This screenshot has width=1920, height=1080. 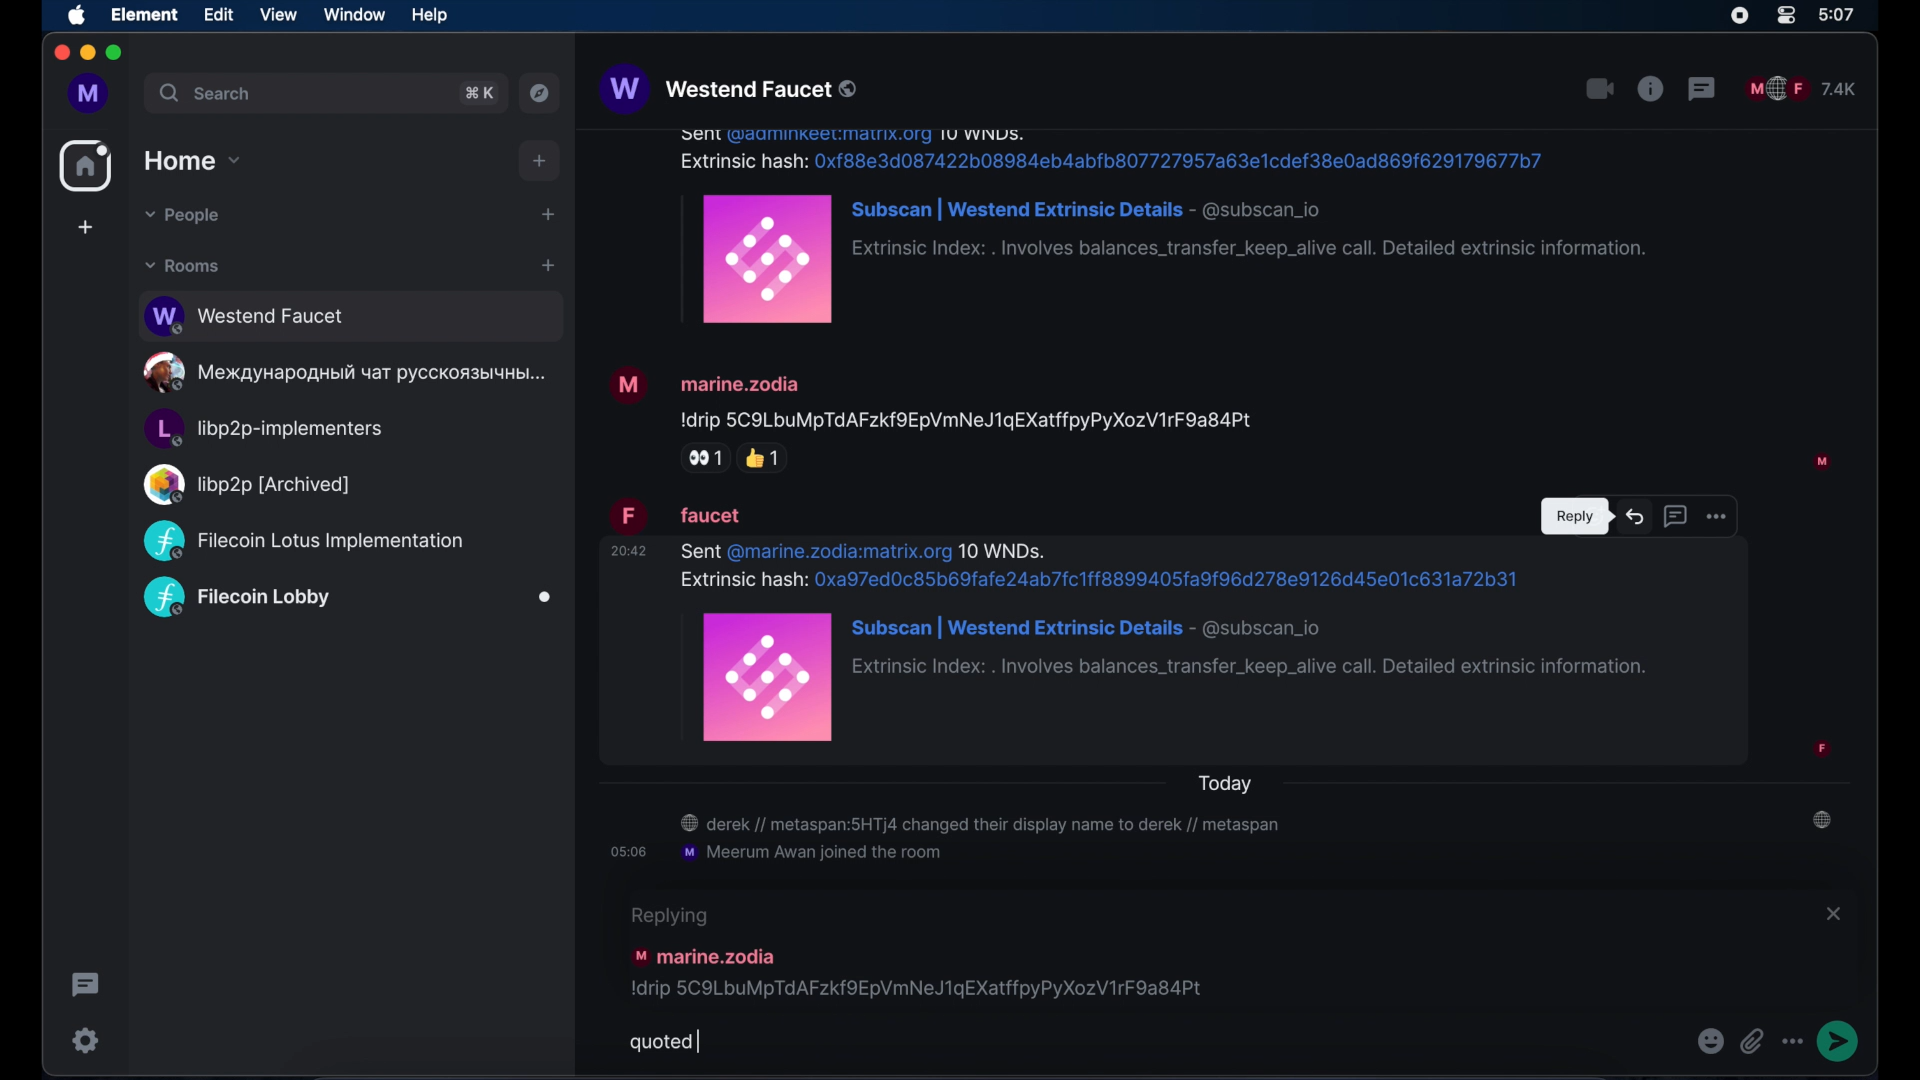 What do you see at coordinates (348, 599) in the screenshot?
I see `public room` at bounding box center [348, 599].